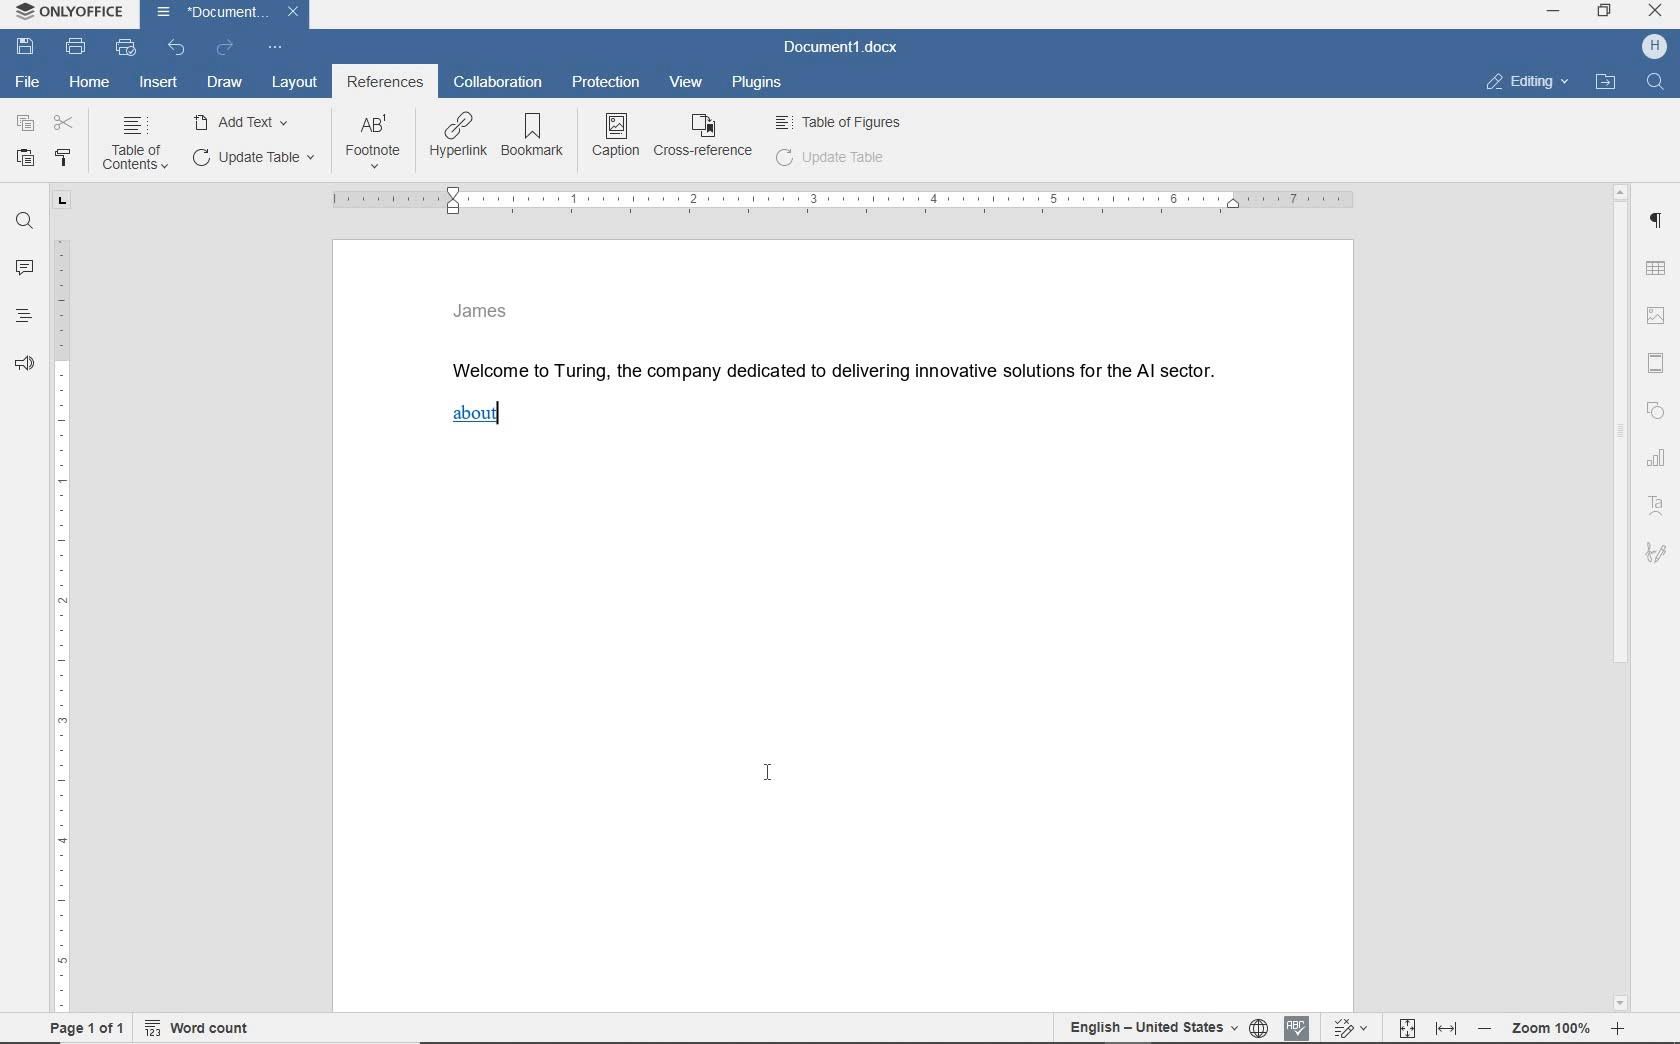 The width and height of the screenshot is (1680, 1044). What do you see at coordinates (1297, 1027) in the screenshot?
I see `spell checking` at bounding box center [1297, 1027].